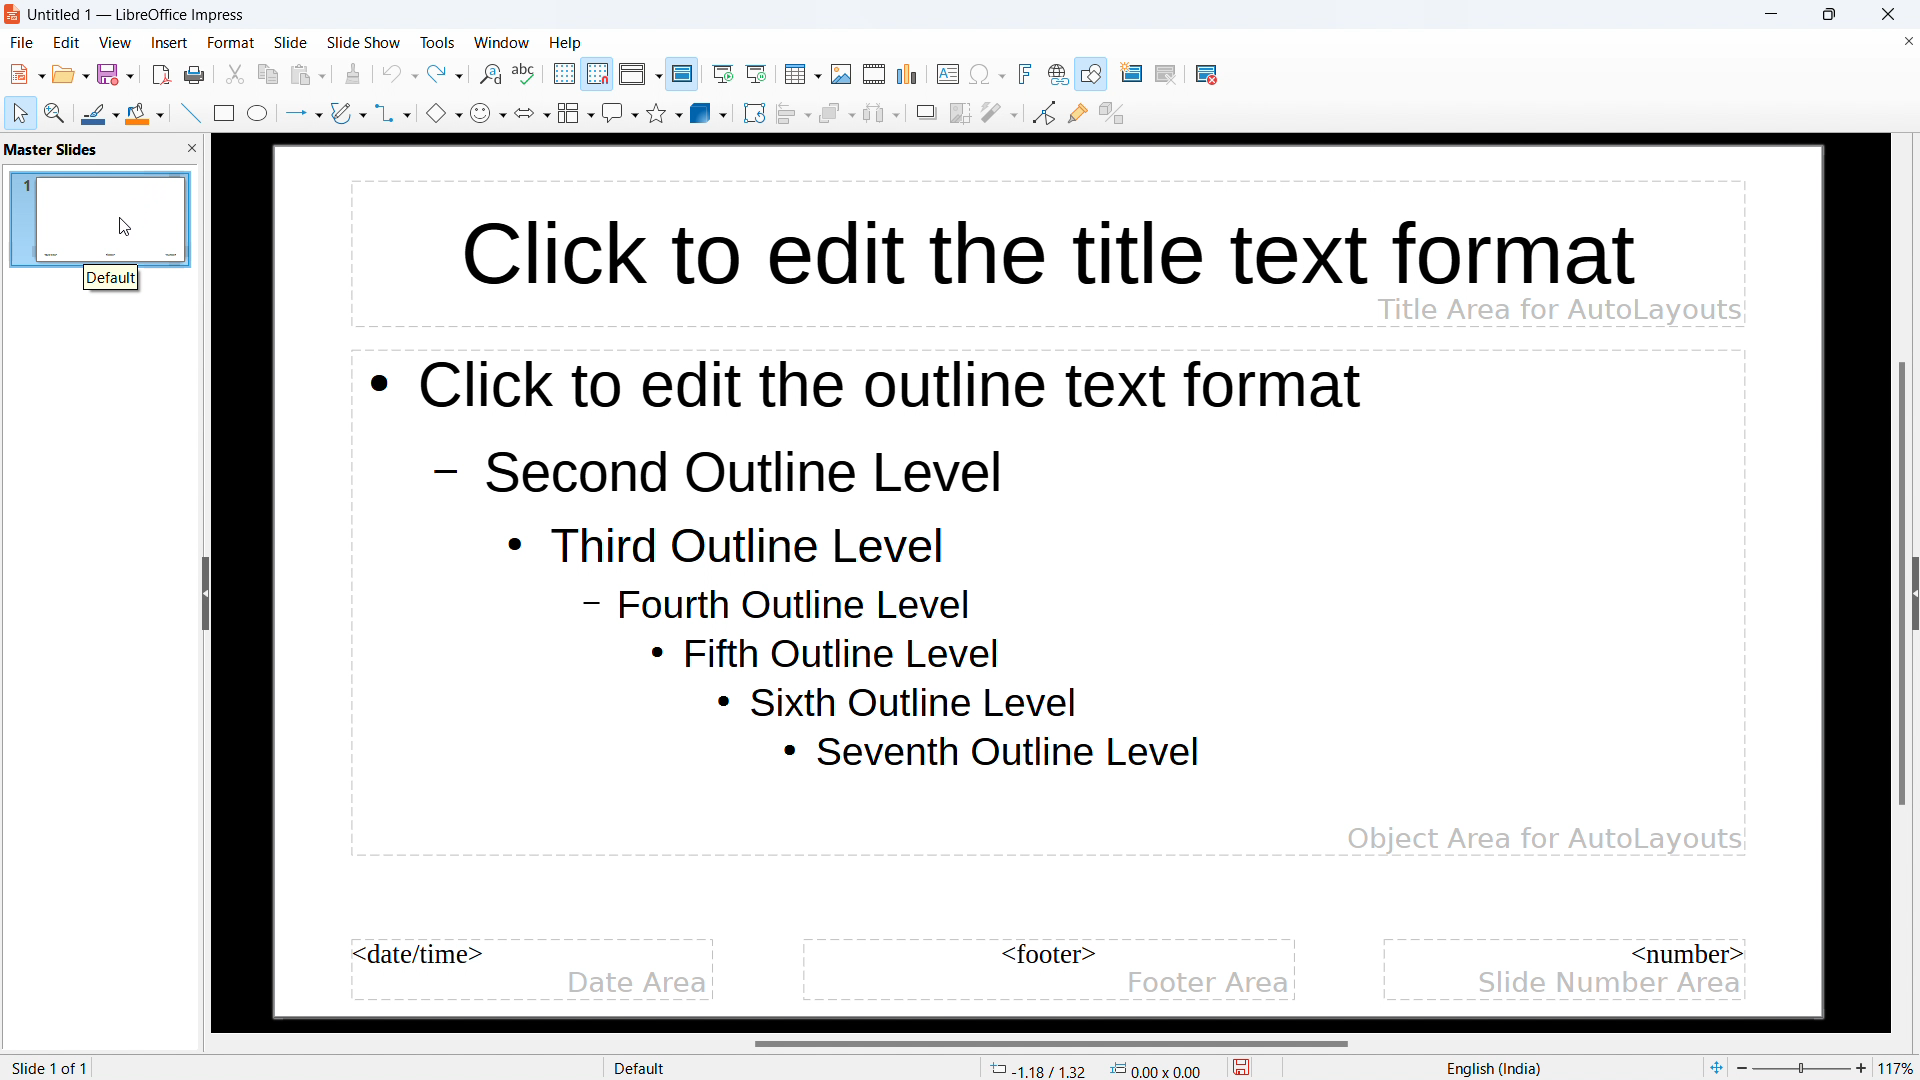 The height and width of the screenshot is (1080, 1920). What do you see at coordinates (303, 114) in the screenshot?
I see `lines and arrows` at bounding box center [303, 114].